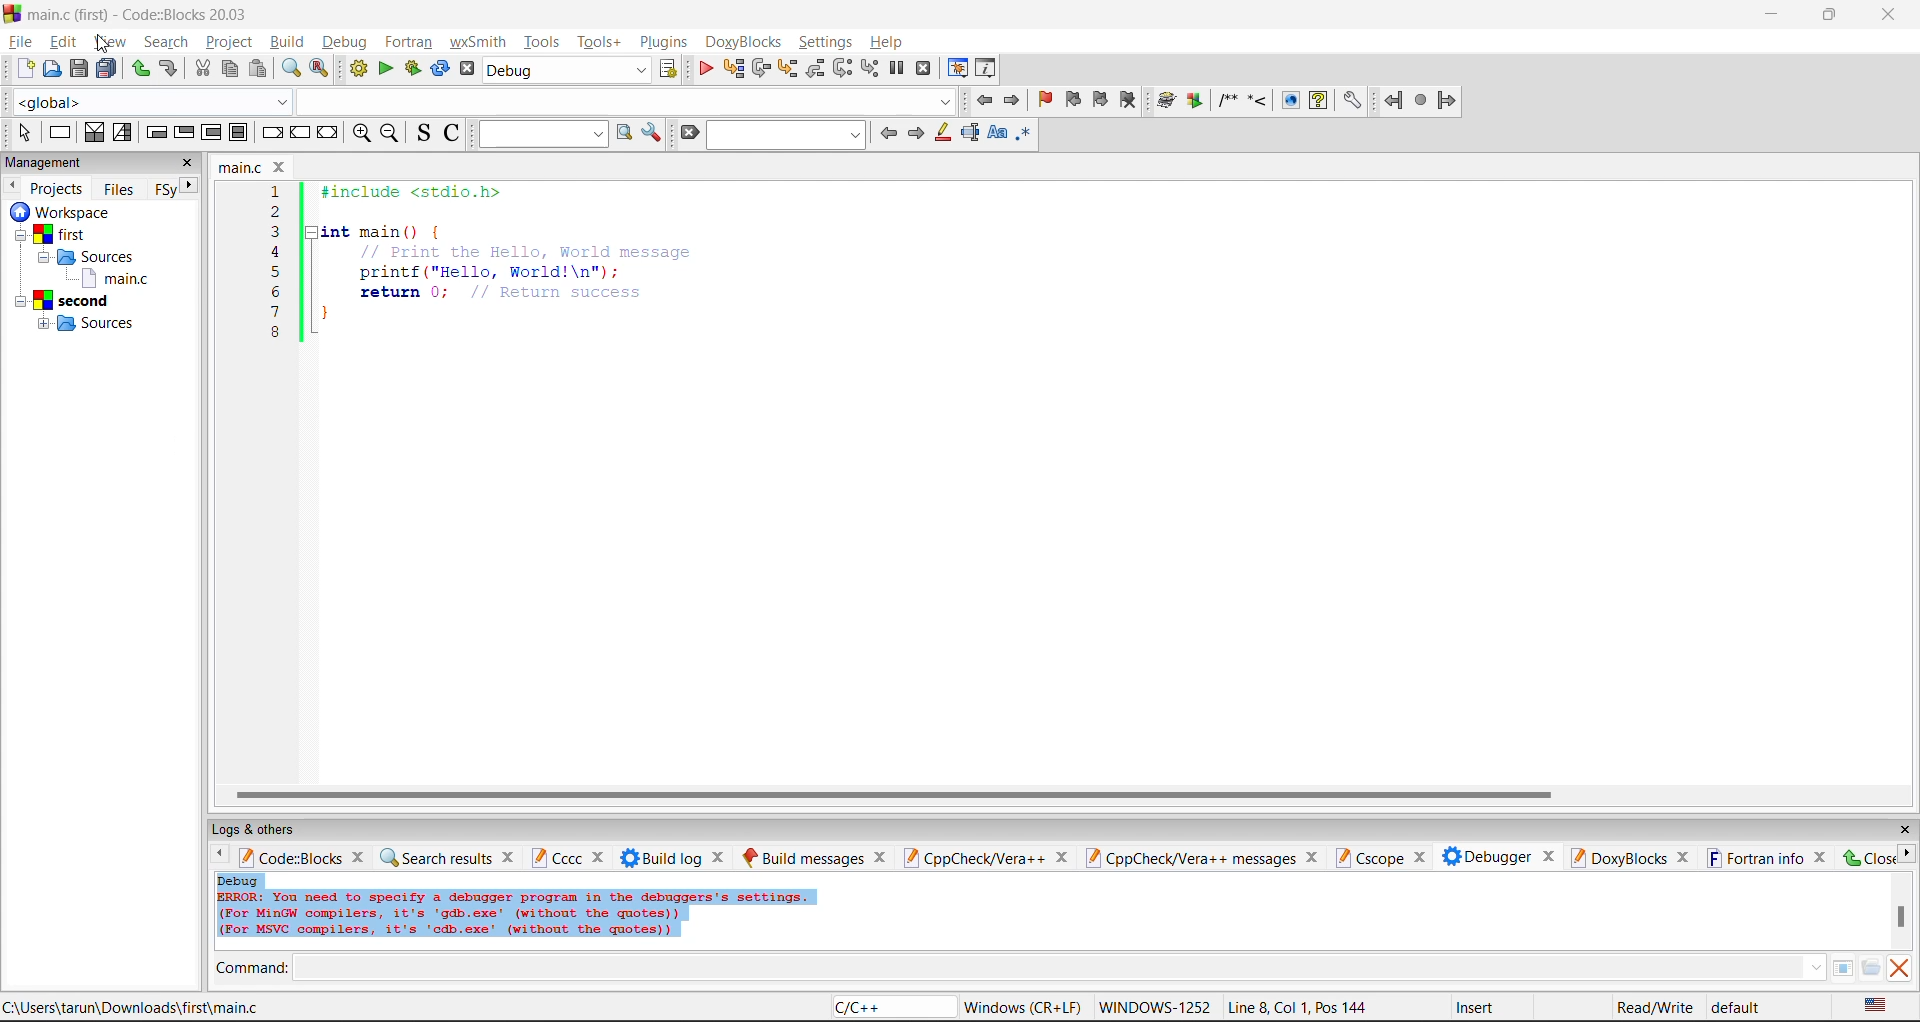  I want to click on stop debugger, so click(928, 67).